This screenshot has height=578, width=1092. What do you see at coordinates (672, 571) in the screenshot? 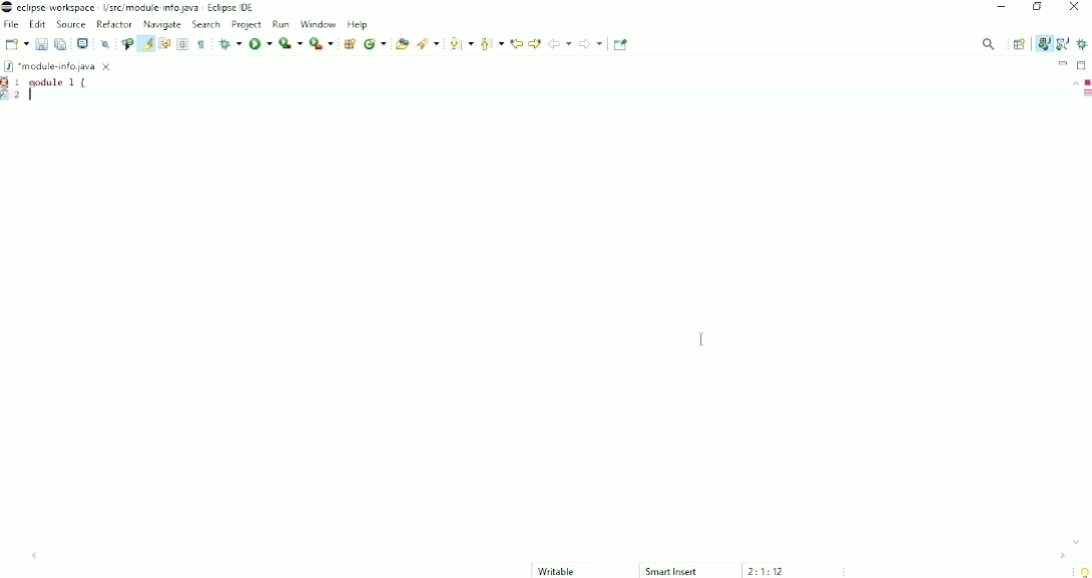
I see `Smart Insert` at bounding box center [672, 571].